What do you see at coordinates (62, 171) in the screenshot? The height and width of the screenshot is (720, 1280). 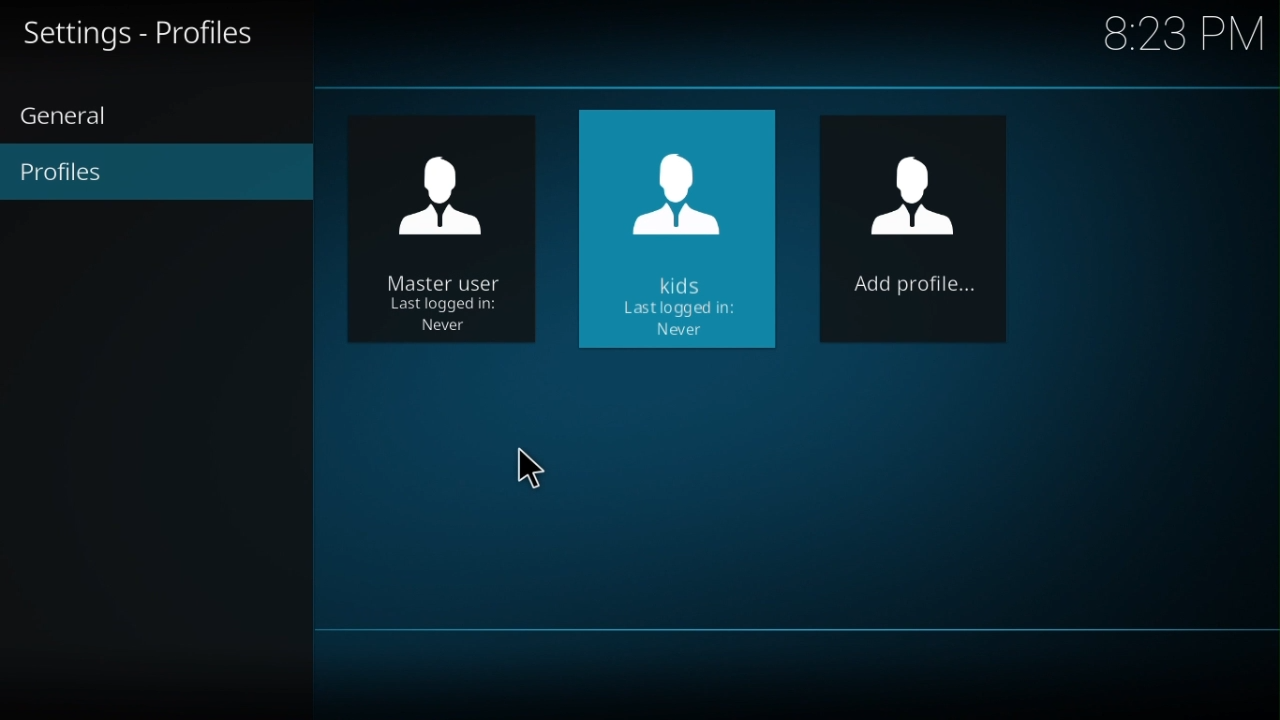 I see `profiles` at bounding box center [62, 171].